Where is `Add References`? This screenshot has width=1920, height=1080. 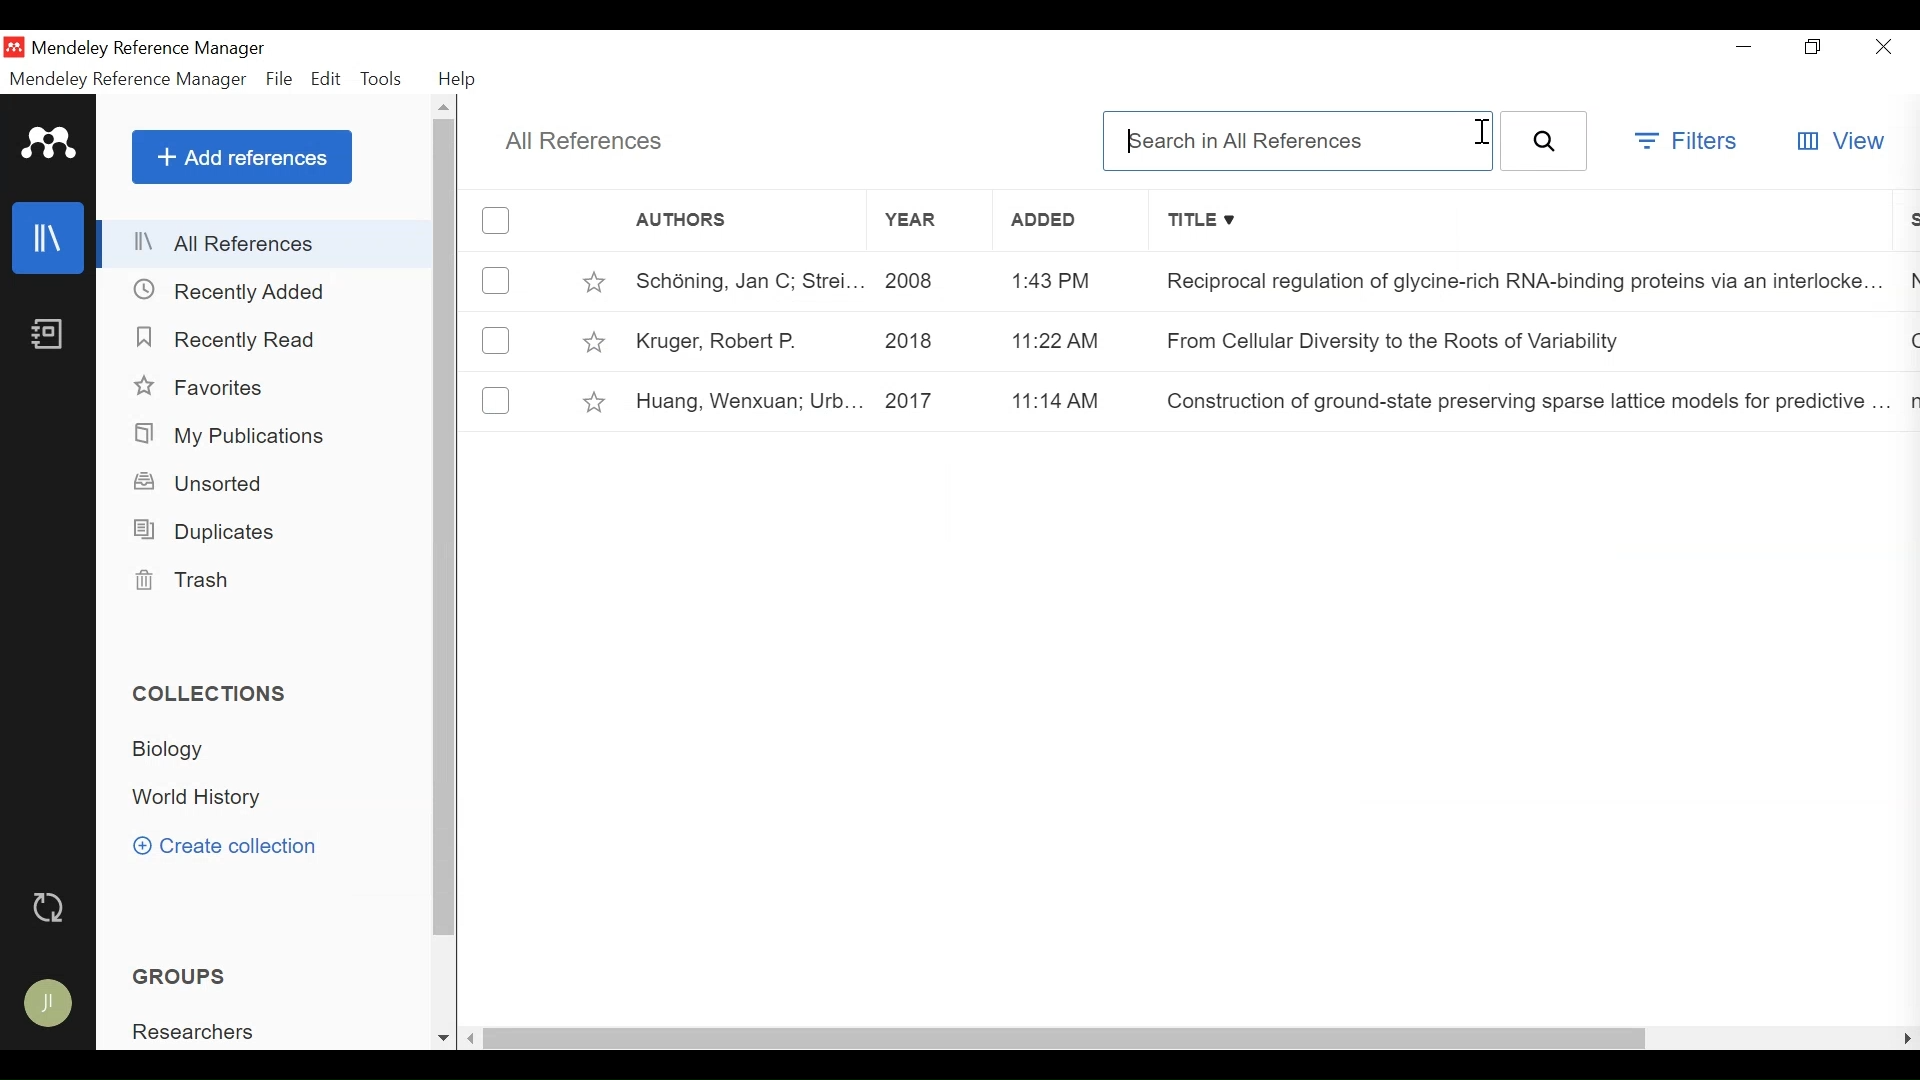
Add References is located at coordinates (242, 156).